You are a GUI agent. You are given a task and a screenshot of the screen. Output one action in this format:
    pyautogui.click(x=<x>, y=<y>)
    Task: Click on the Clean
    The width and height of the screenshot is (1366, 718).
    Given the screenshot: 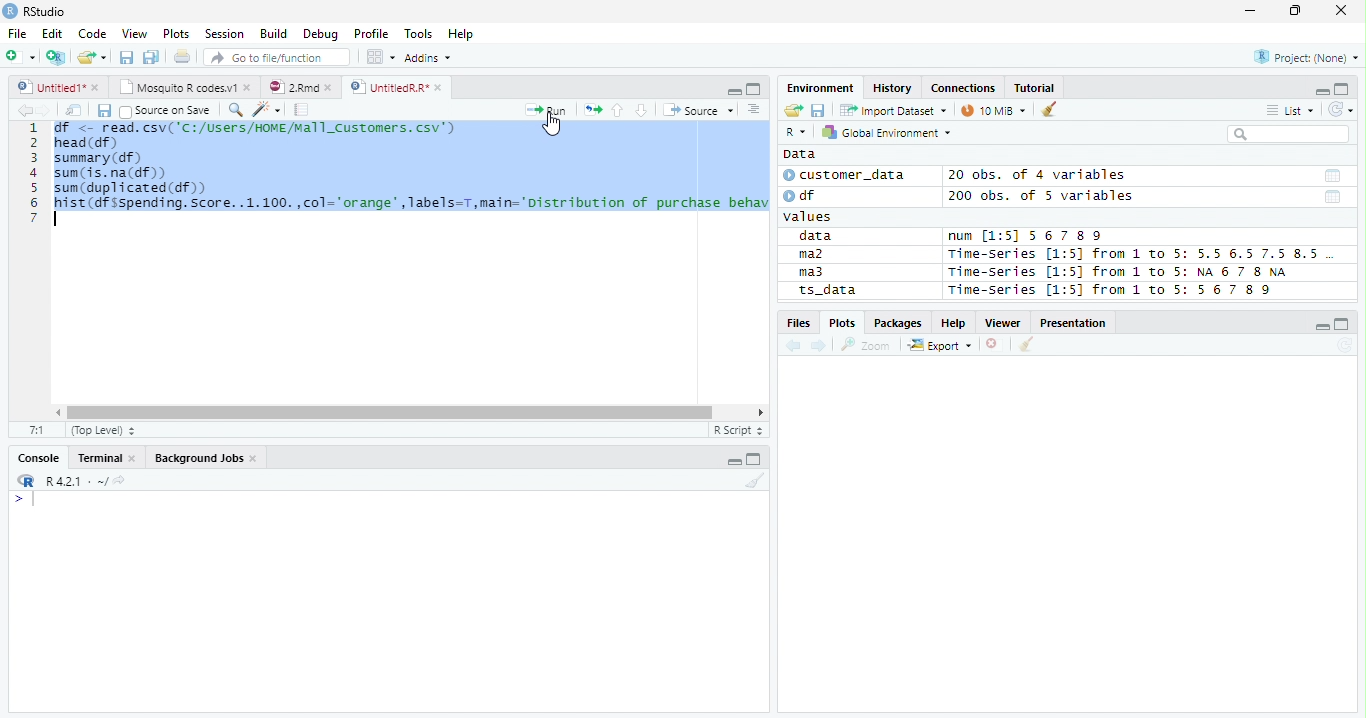 What is the action you would take?
    pyautogui.click(x=1051, y=108)
    